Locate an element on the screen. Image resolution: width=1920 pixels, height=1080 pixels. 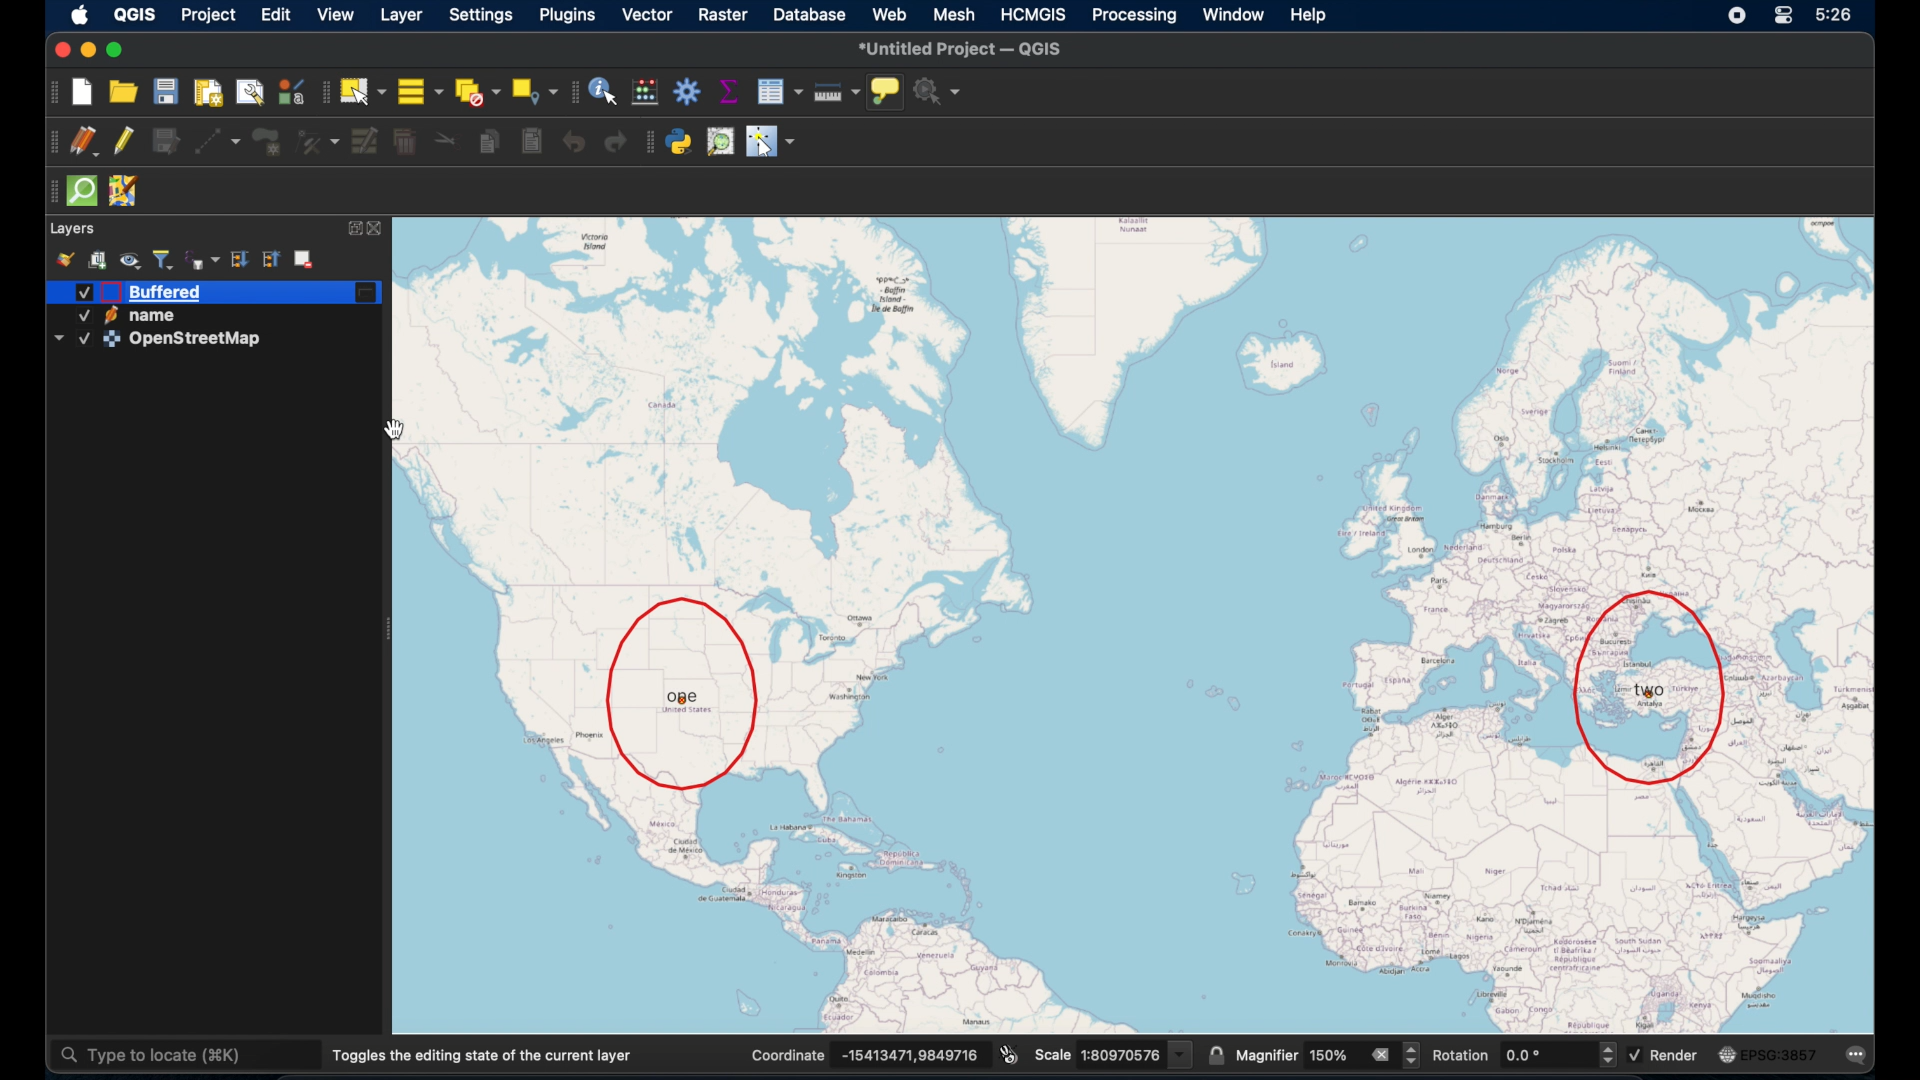
show map tips is located at coordinates (885, 91).